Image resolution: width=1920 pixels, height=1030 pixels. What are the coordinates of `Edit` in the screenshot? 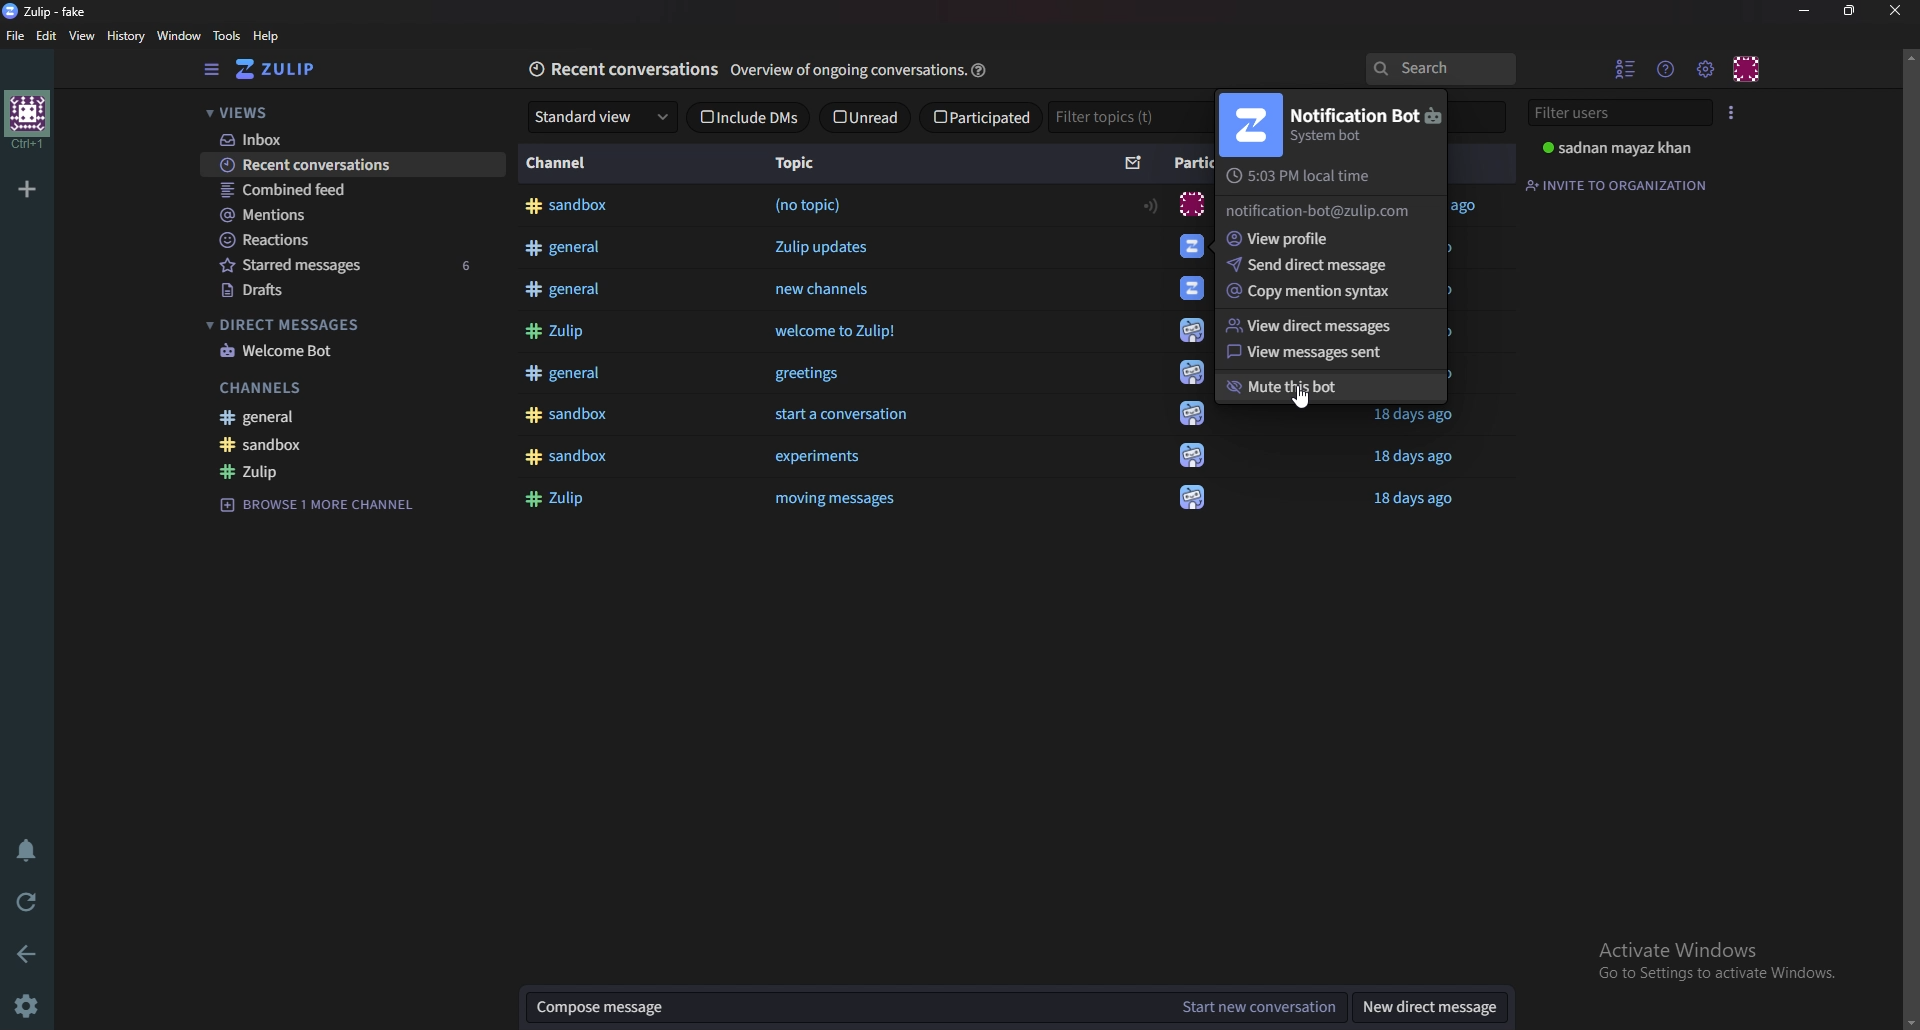 It's located at (48, 37).